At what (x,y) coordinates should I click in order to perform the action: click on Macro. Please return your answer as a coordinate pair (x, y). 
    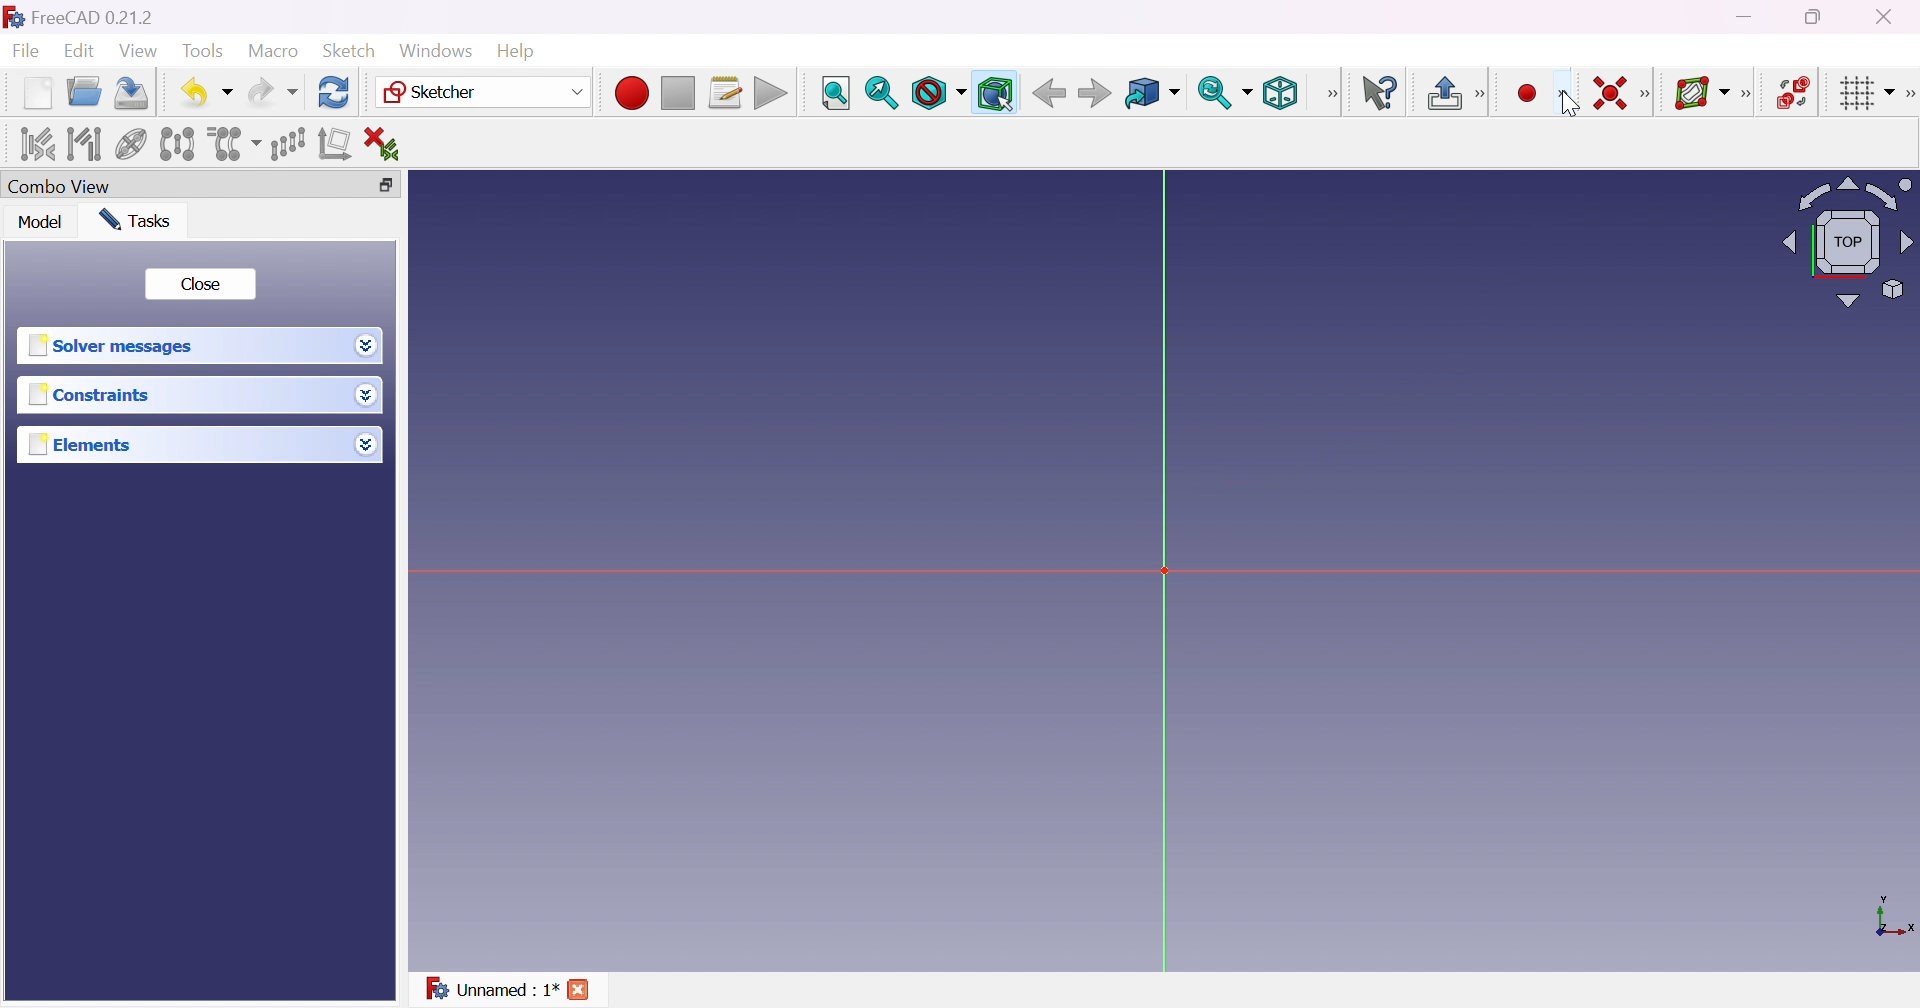
    Looking at the image, I should click on (274, 51).